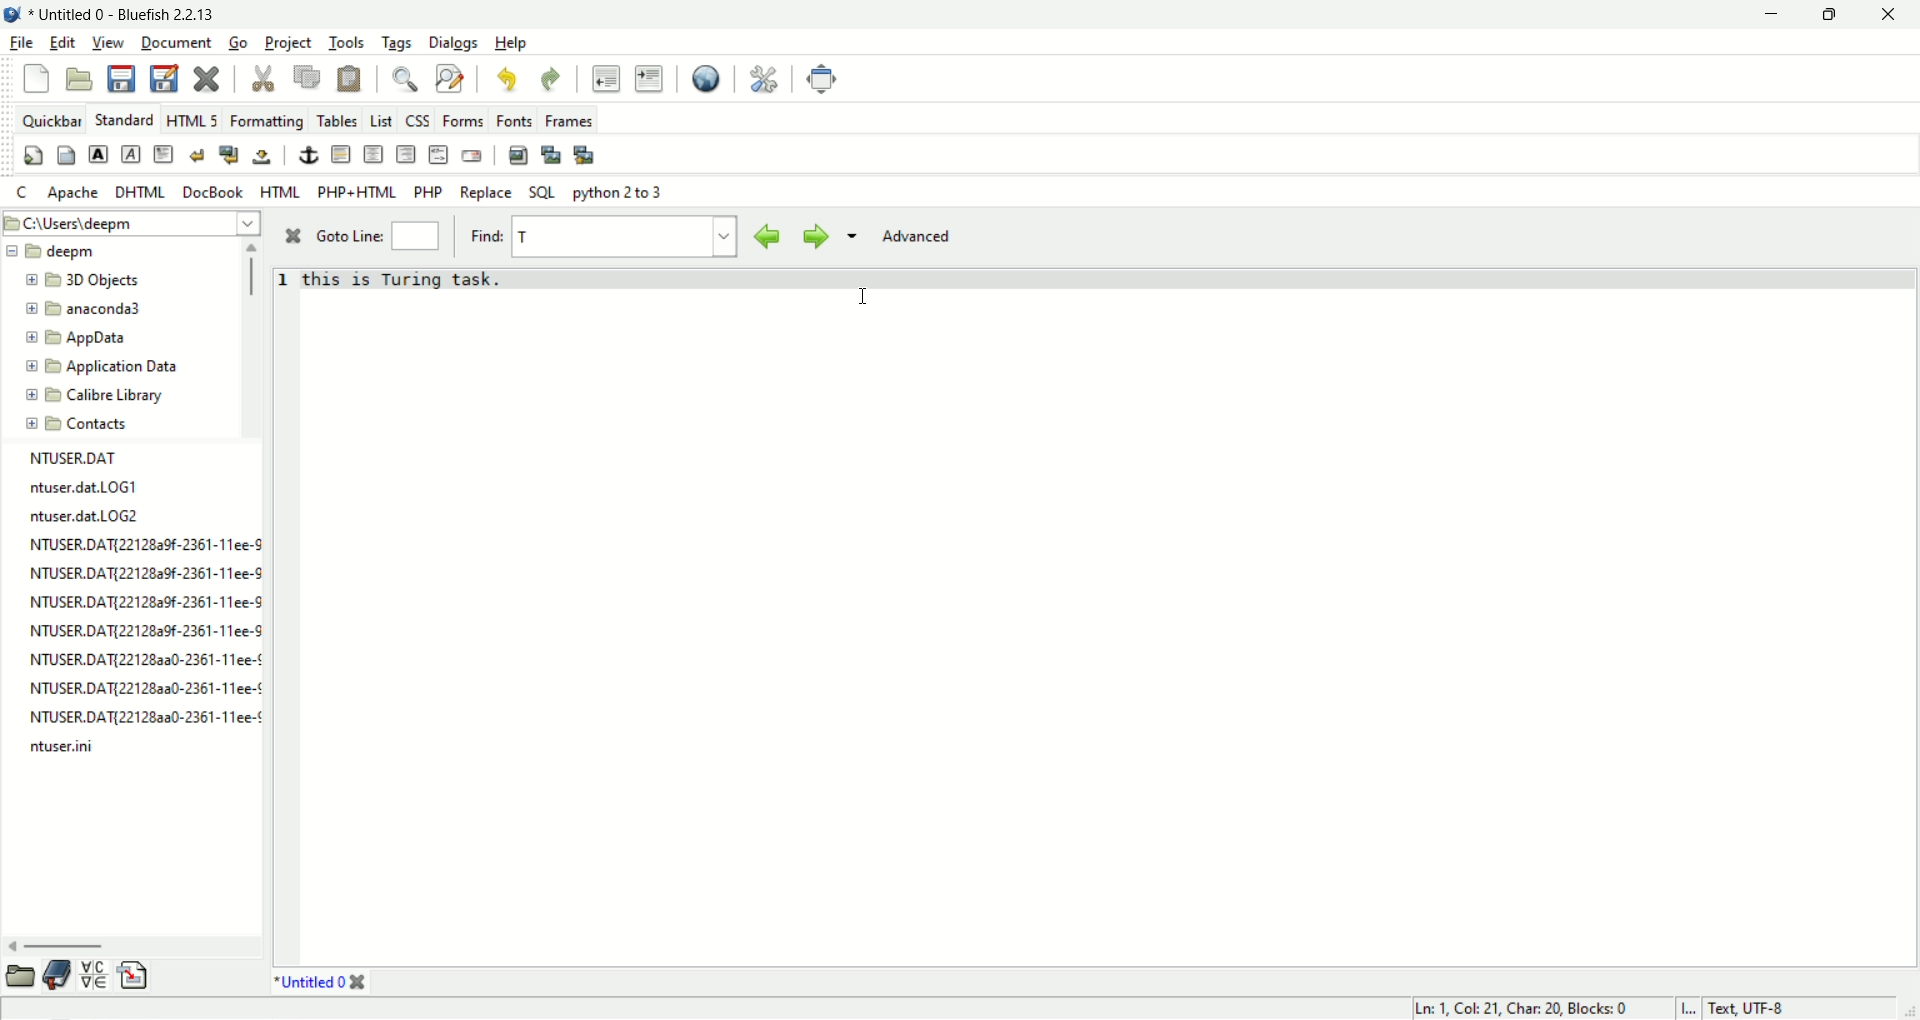 The height and width of the screenshot is (1020, 1920). I want to click on file, so click(19, 44).